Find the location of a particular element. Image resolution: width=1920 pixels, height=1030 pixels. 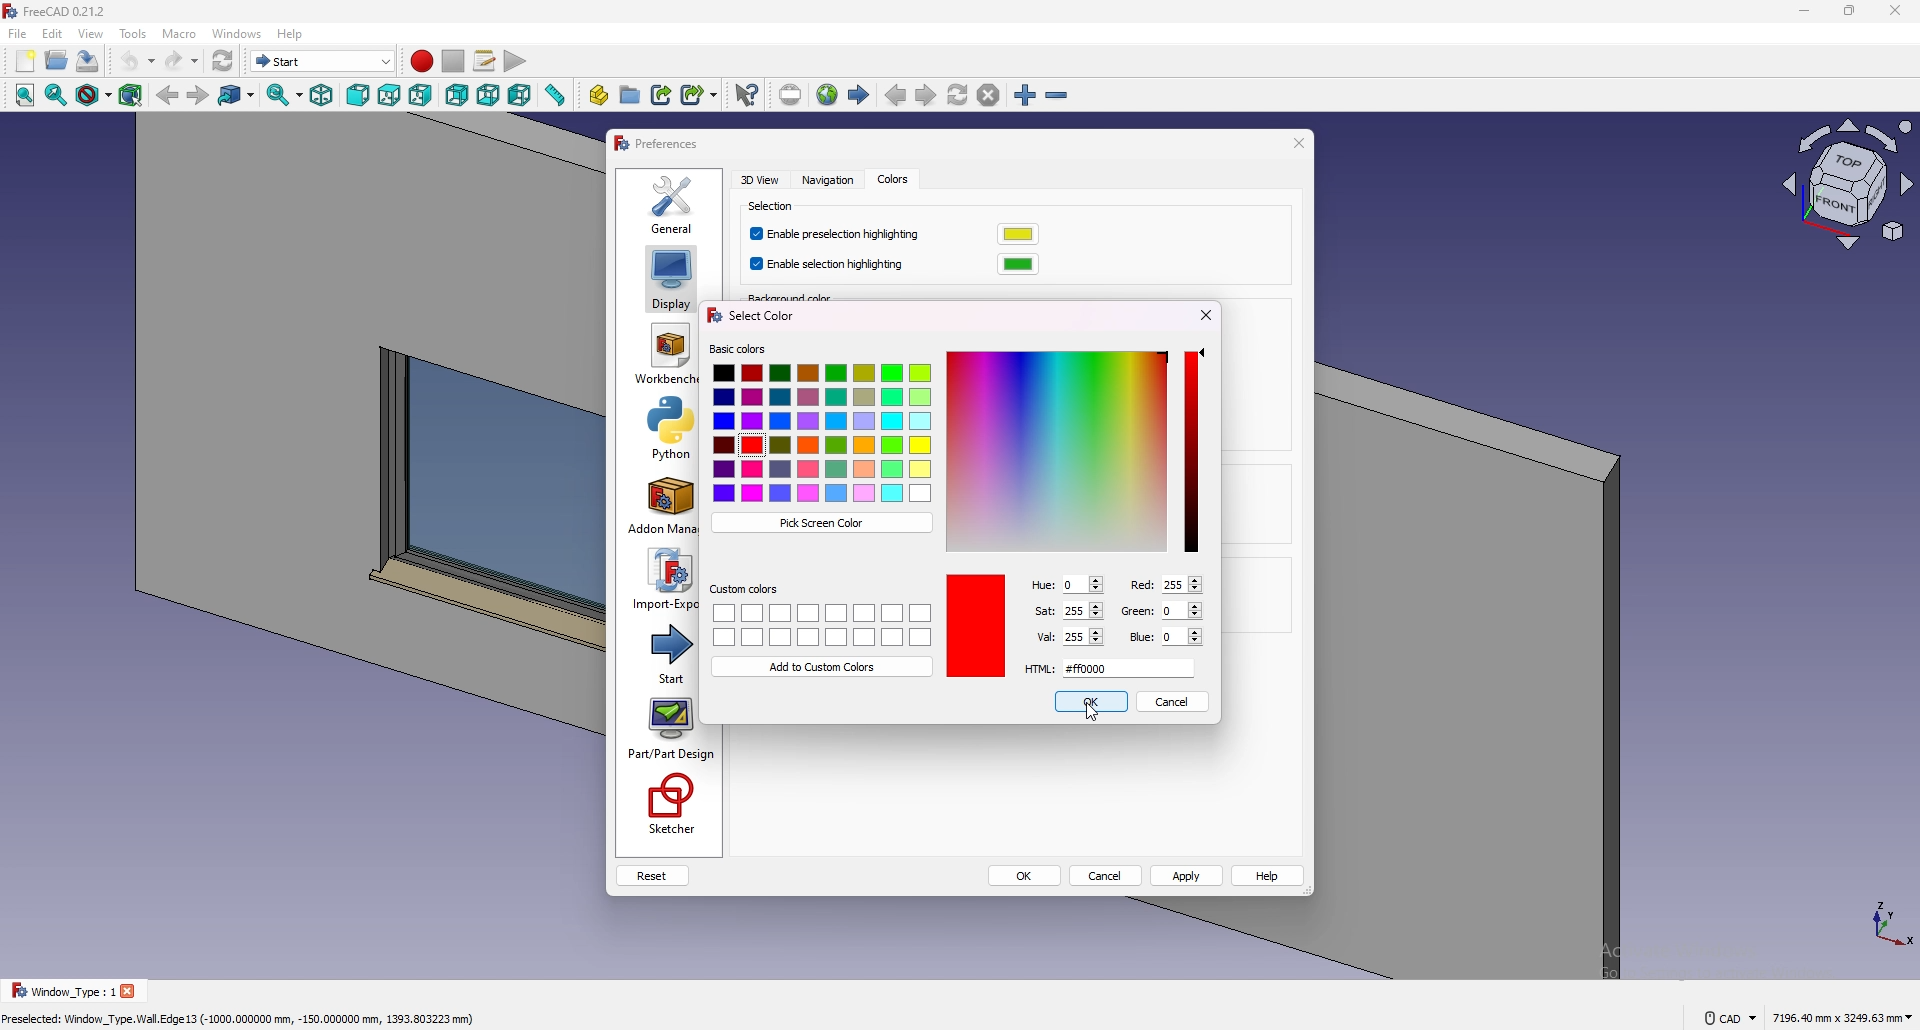

go to link object is located at coordinates (238, 96).